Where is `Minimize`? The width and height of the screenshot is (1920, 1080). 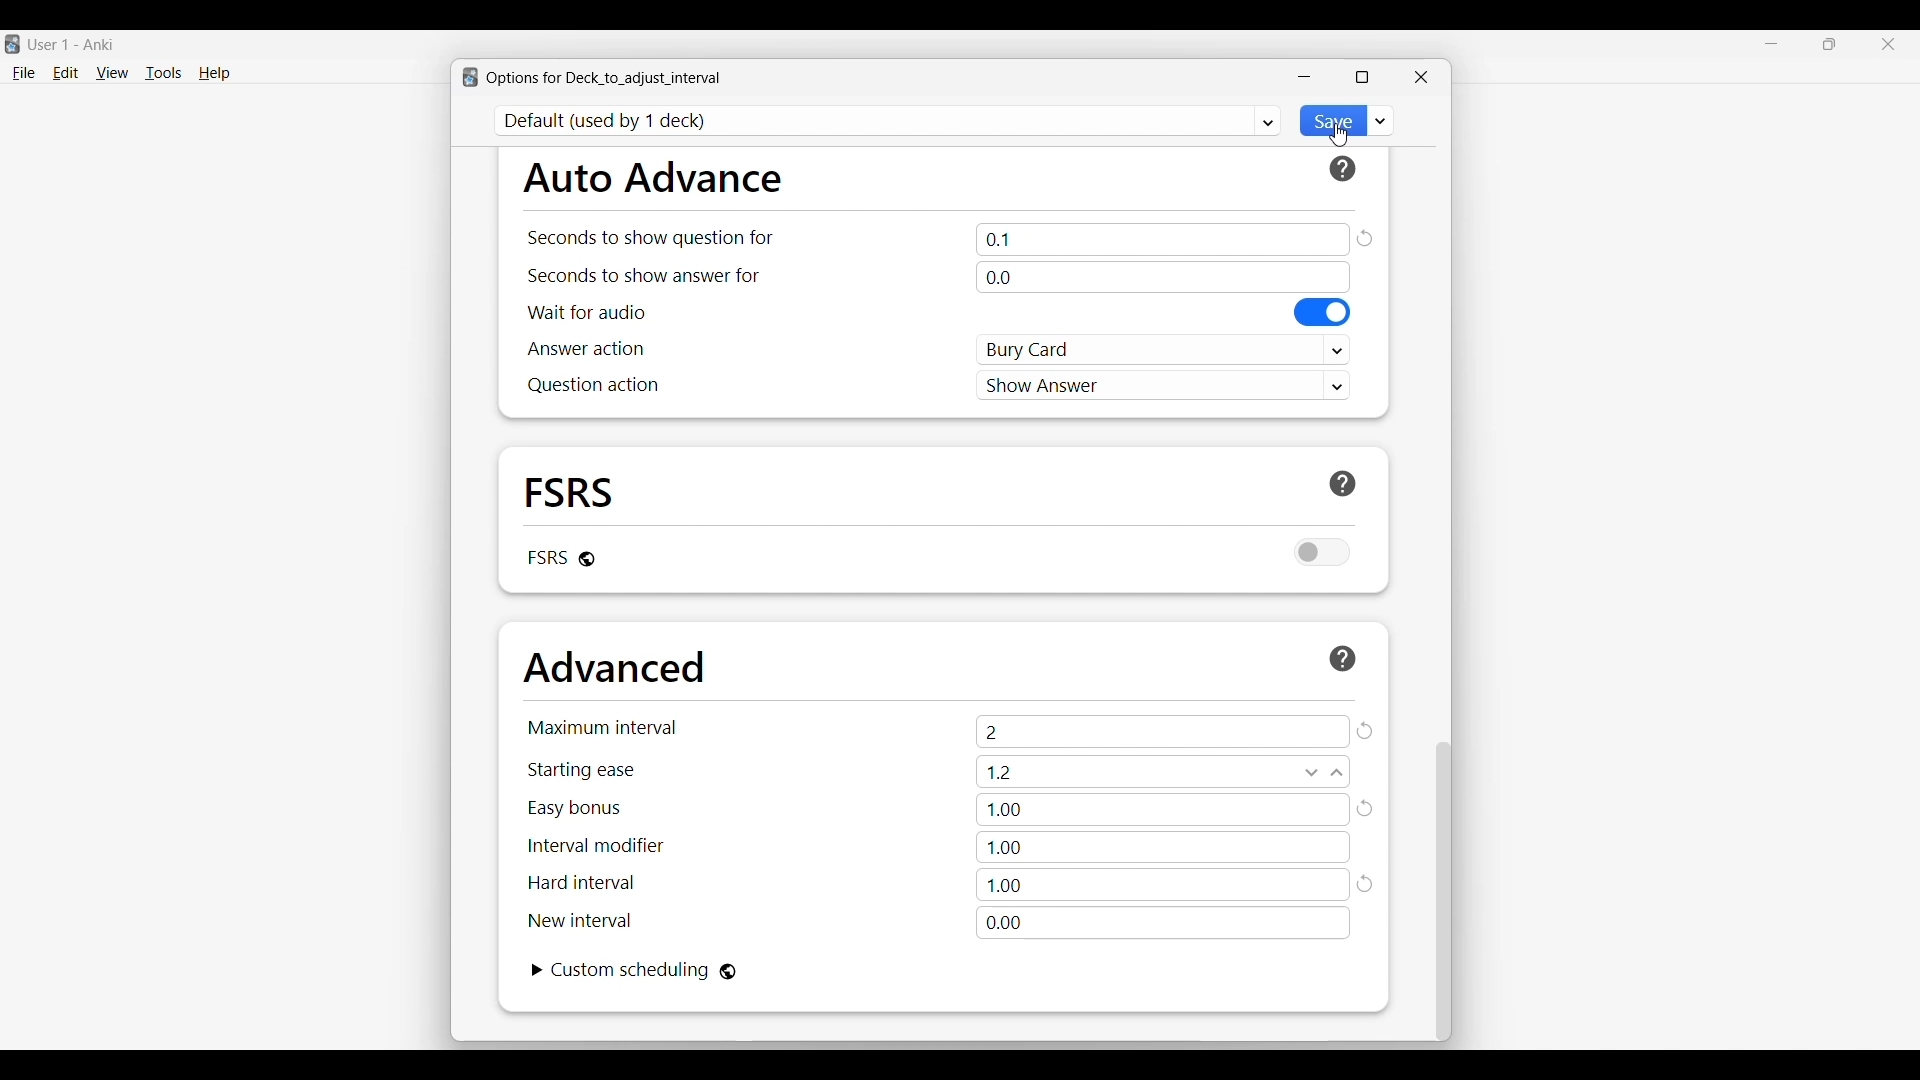
Minimize is located at coordinates (1772, 44).